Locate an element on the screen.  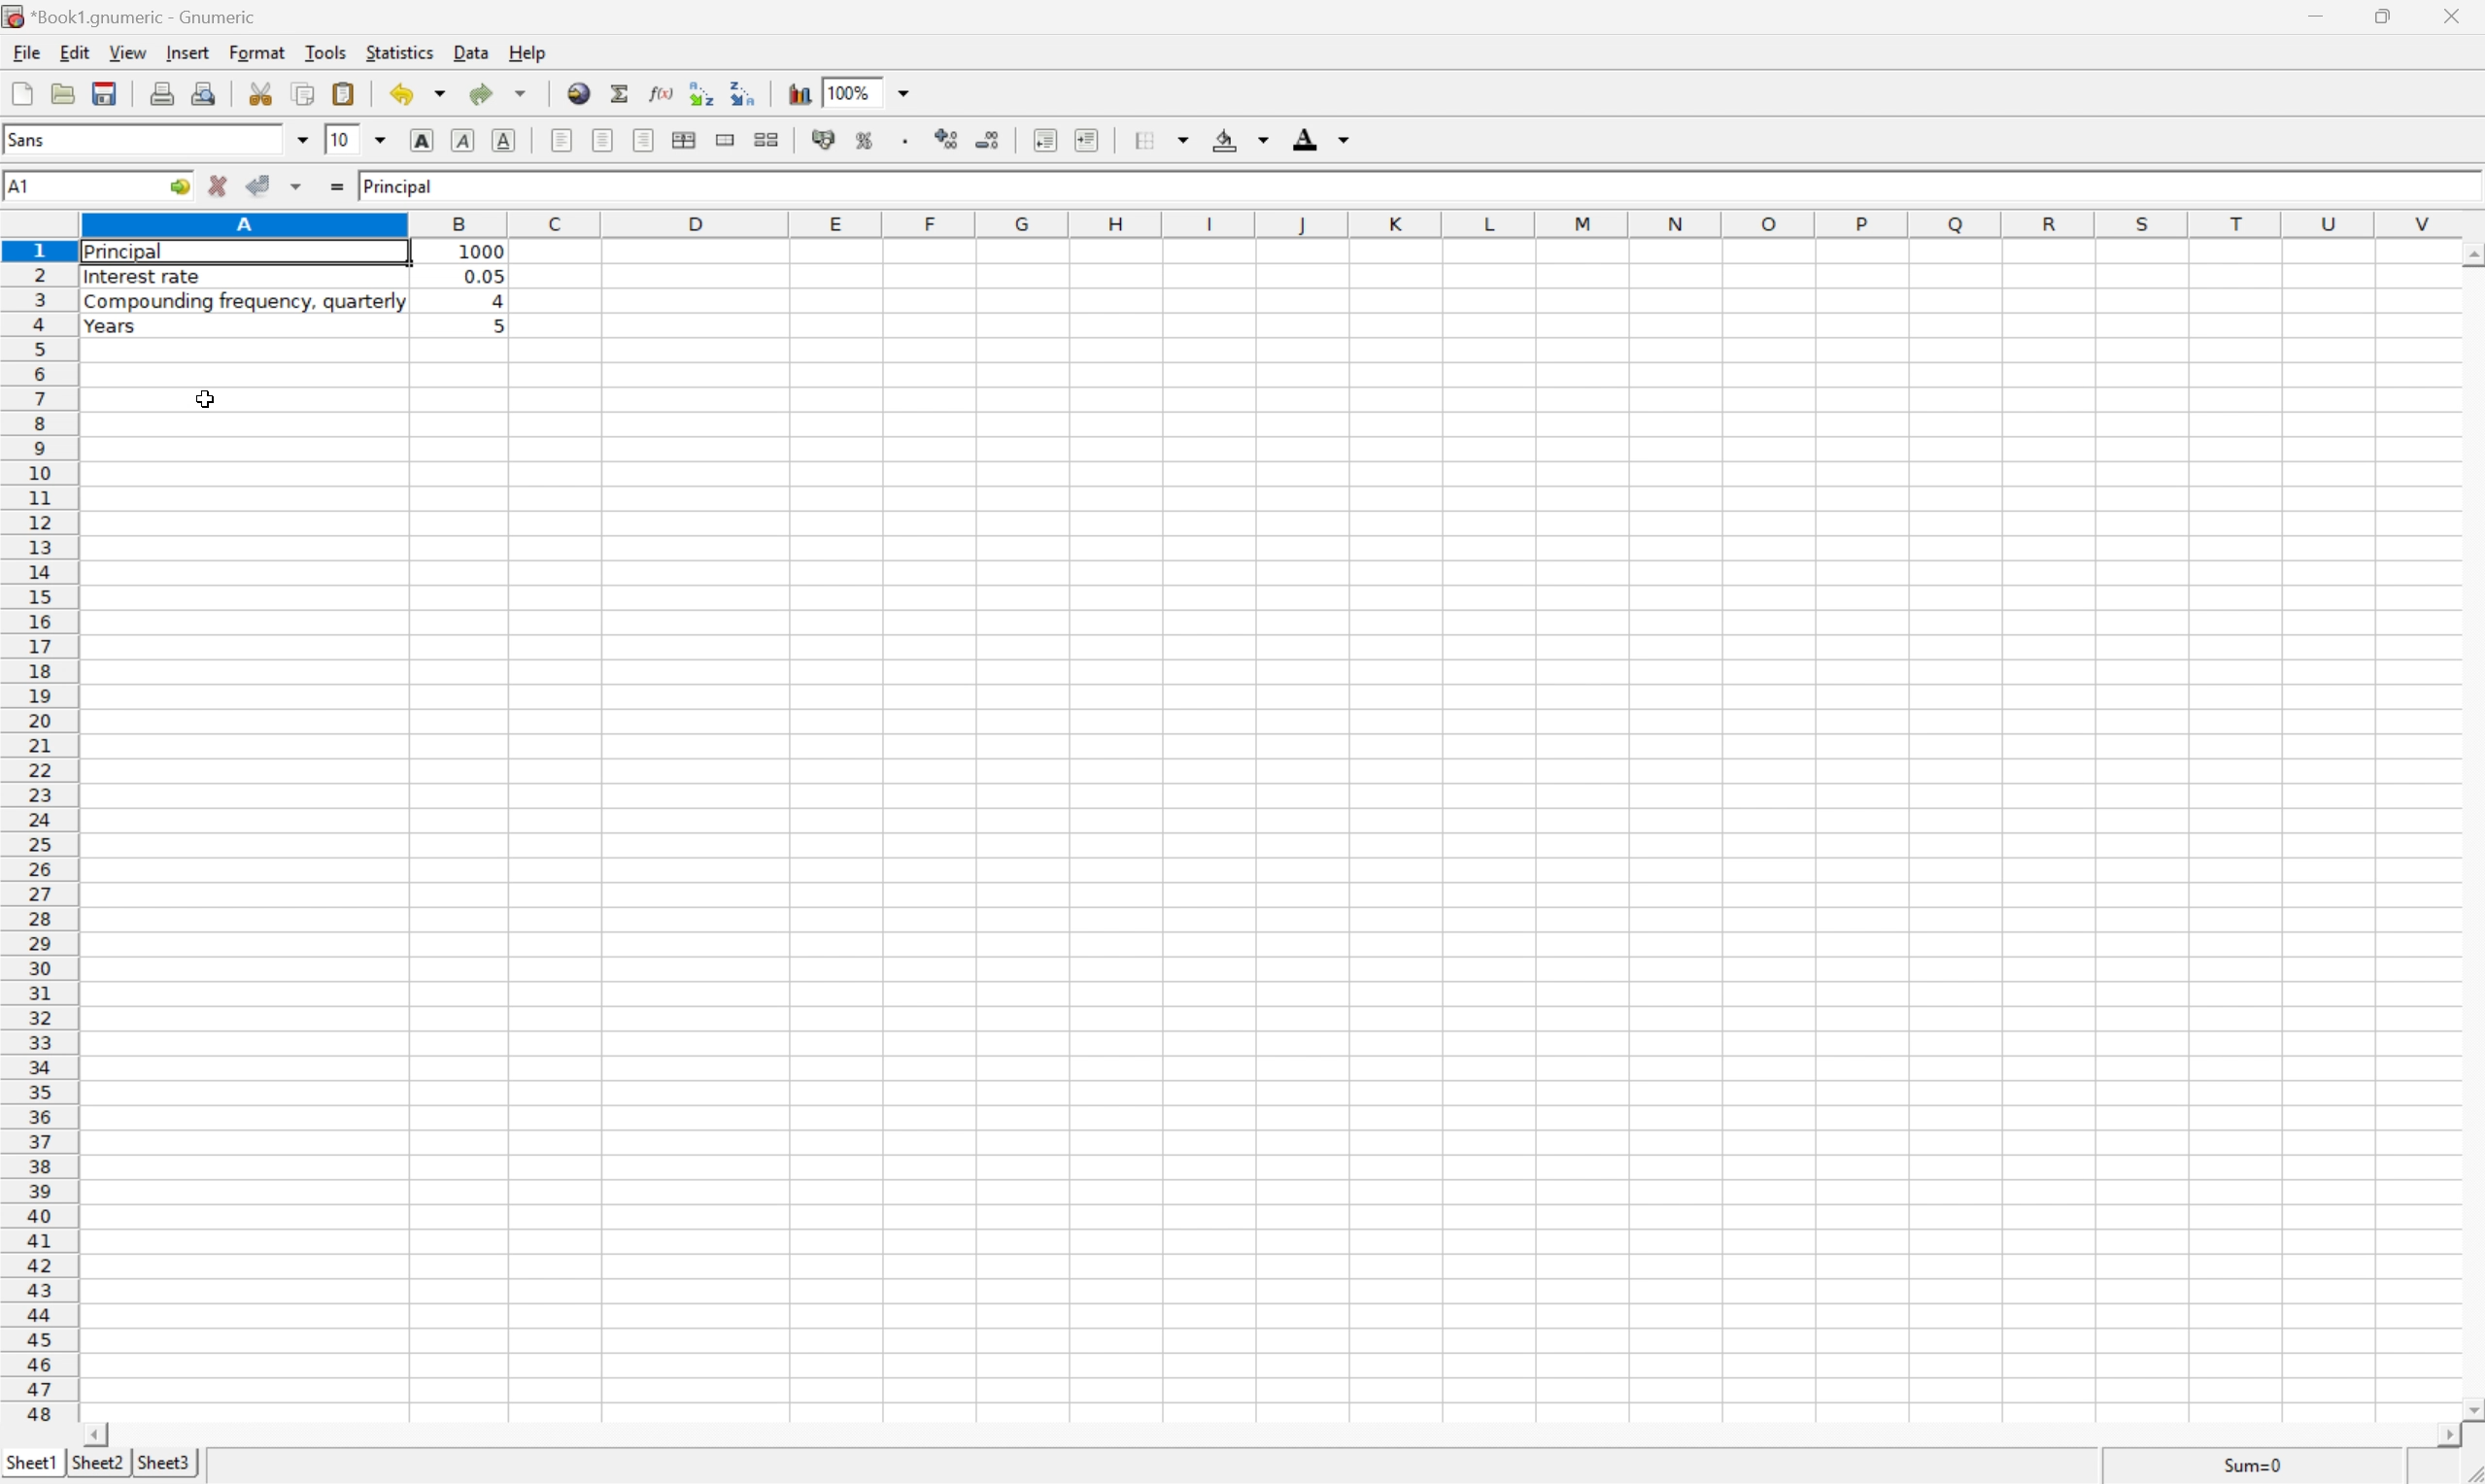
close is located at coordinates (2459, 16).